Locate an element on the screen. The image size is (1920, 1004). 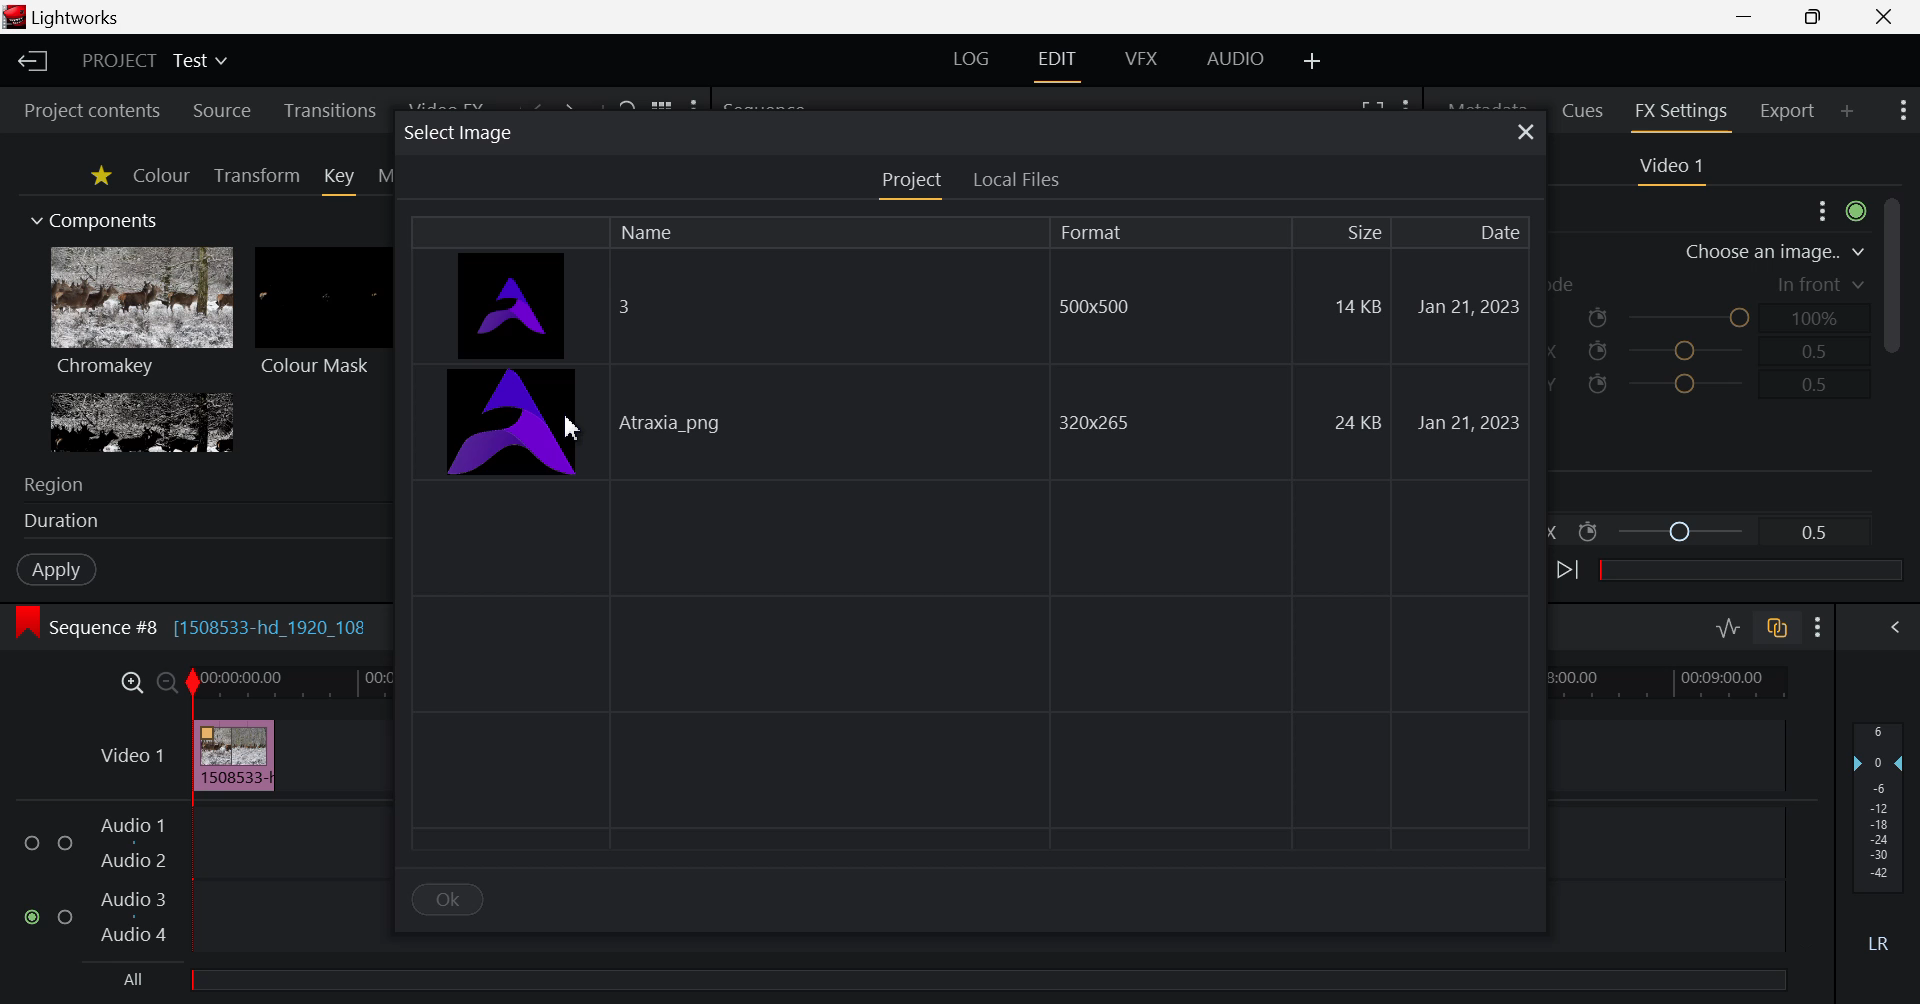
Toggle audio levels editing is located at coordinates (1727, 629).